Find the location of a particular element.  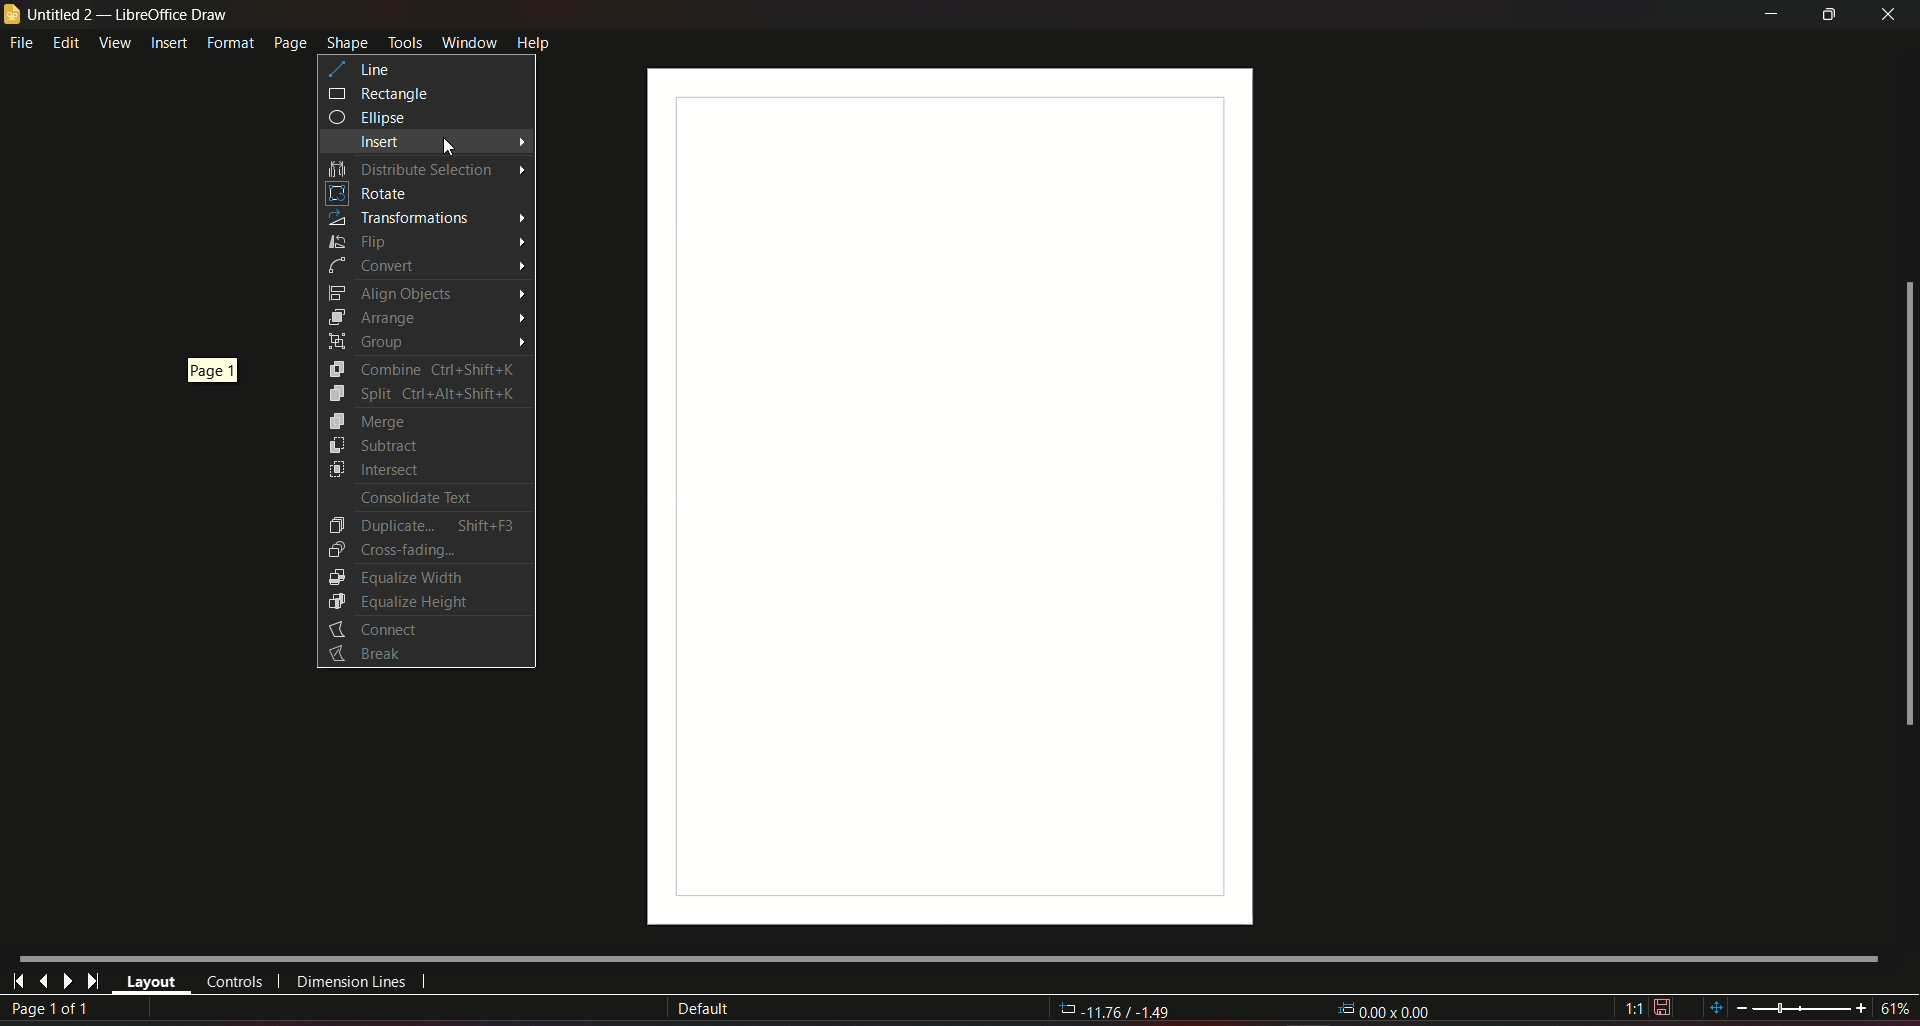

Arrow is located at coordinates (517, 316).